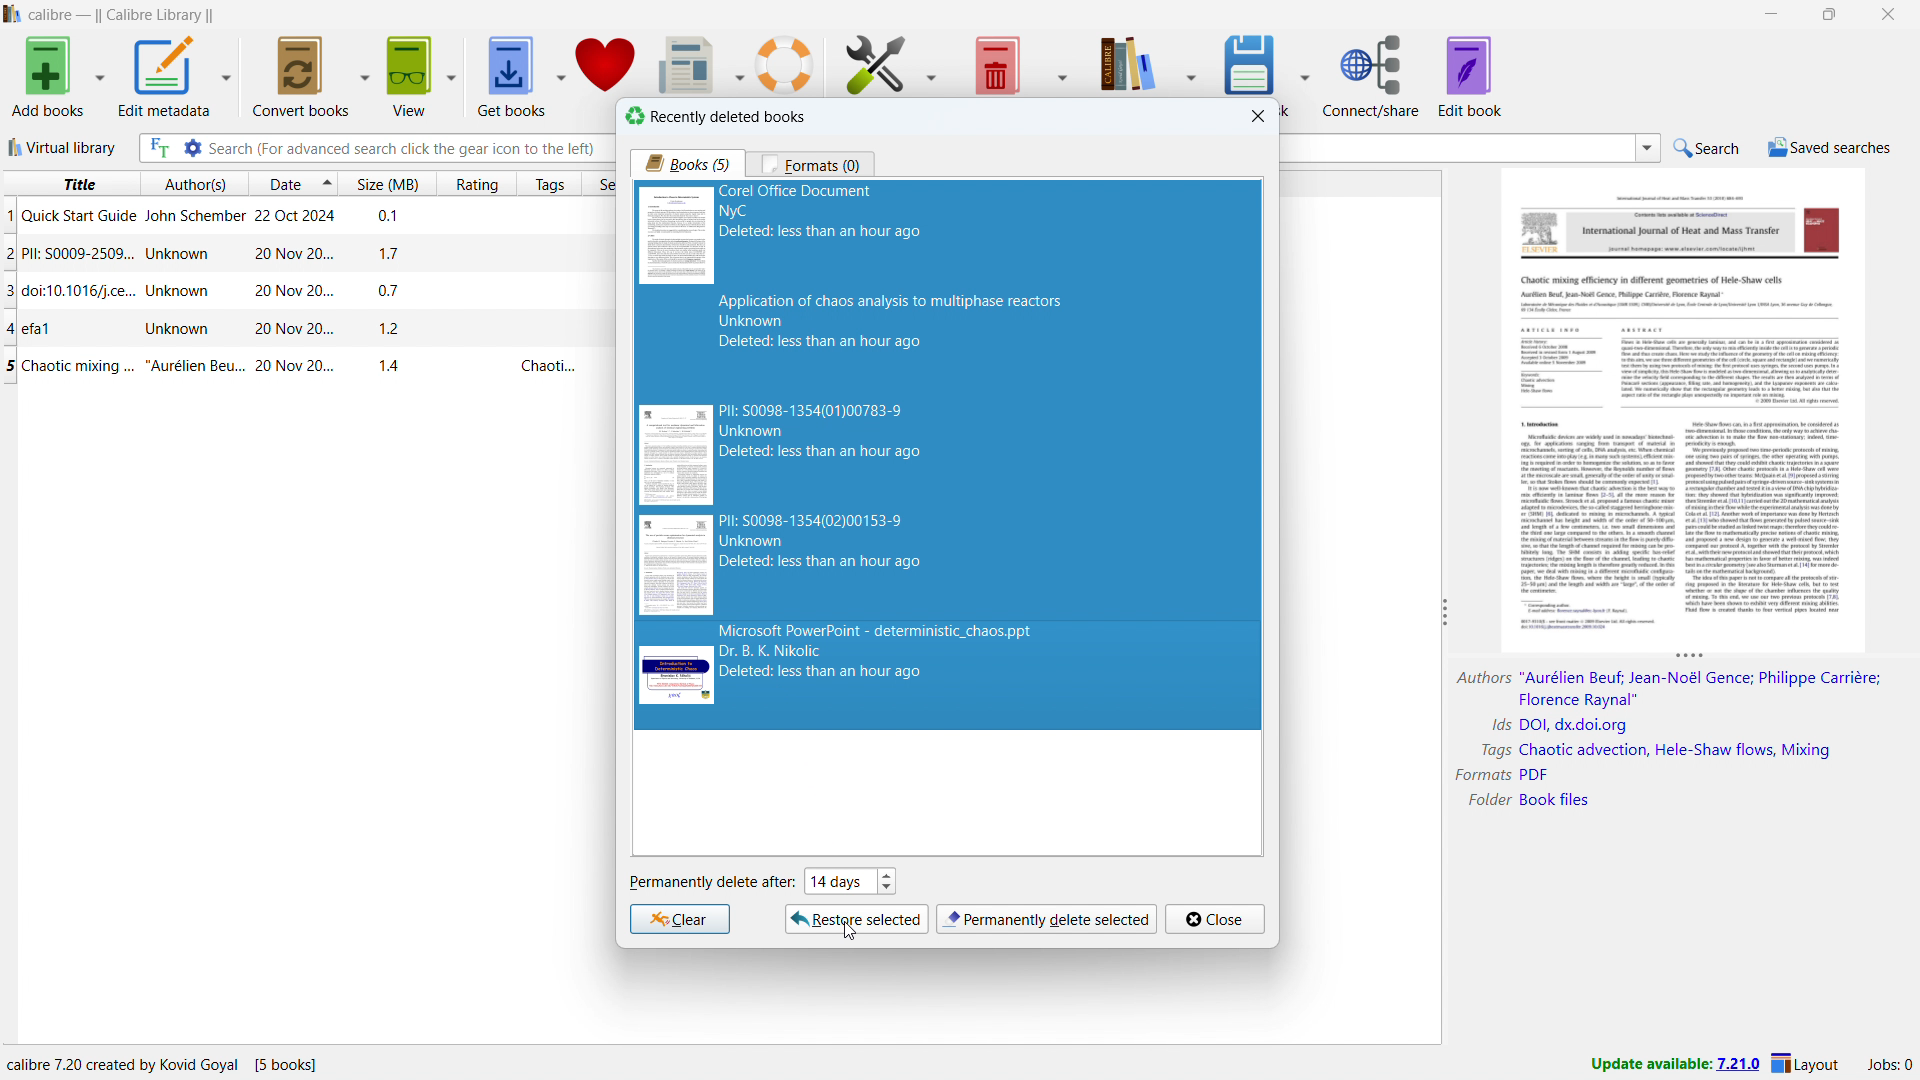 The width and height of the screenshot is (1920, 1080). I want to click on enter search string, so click(408, 148).